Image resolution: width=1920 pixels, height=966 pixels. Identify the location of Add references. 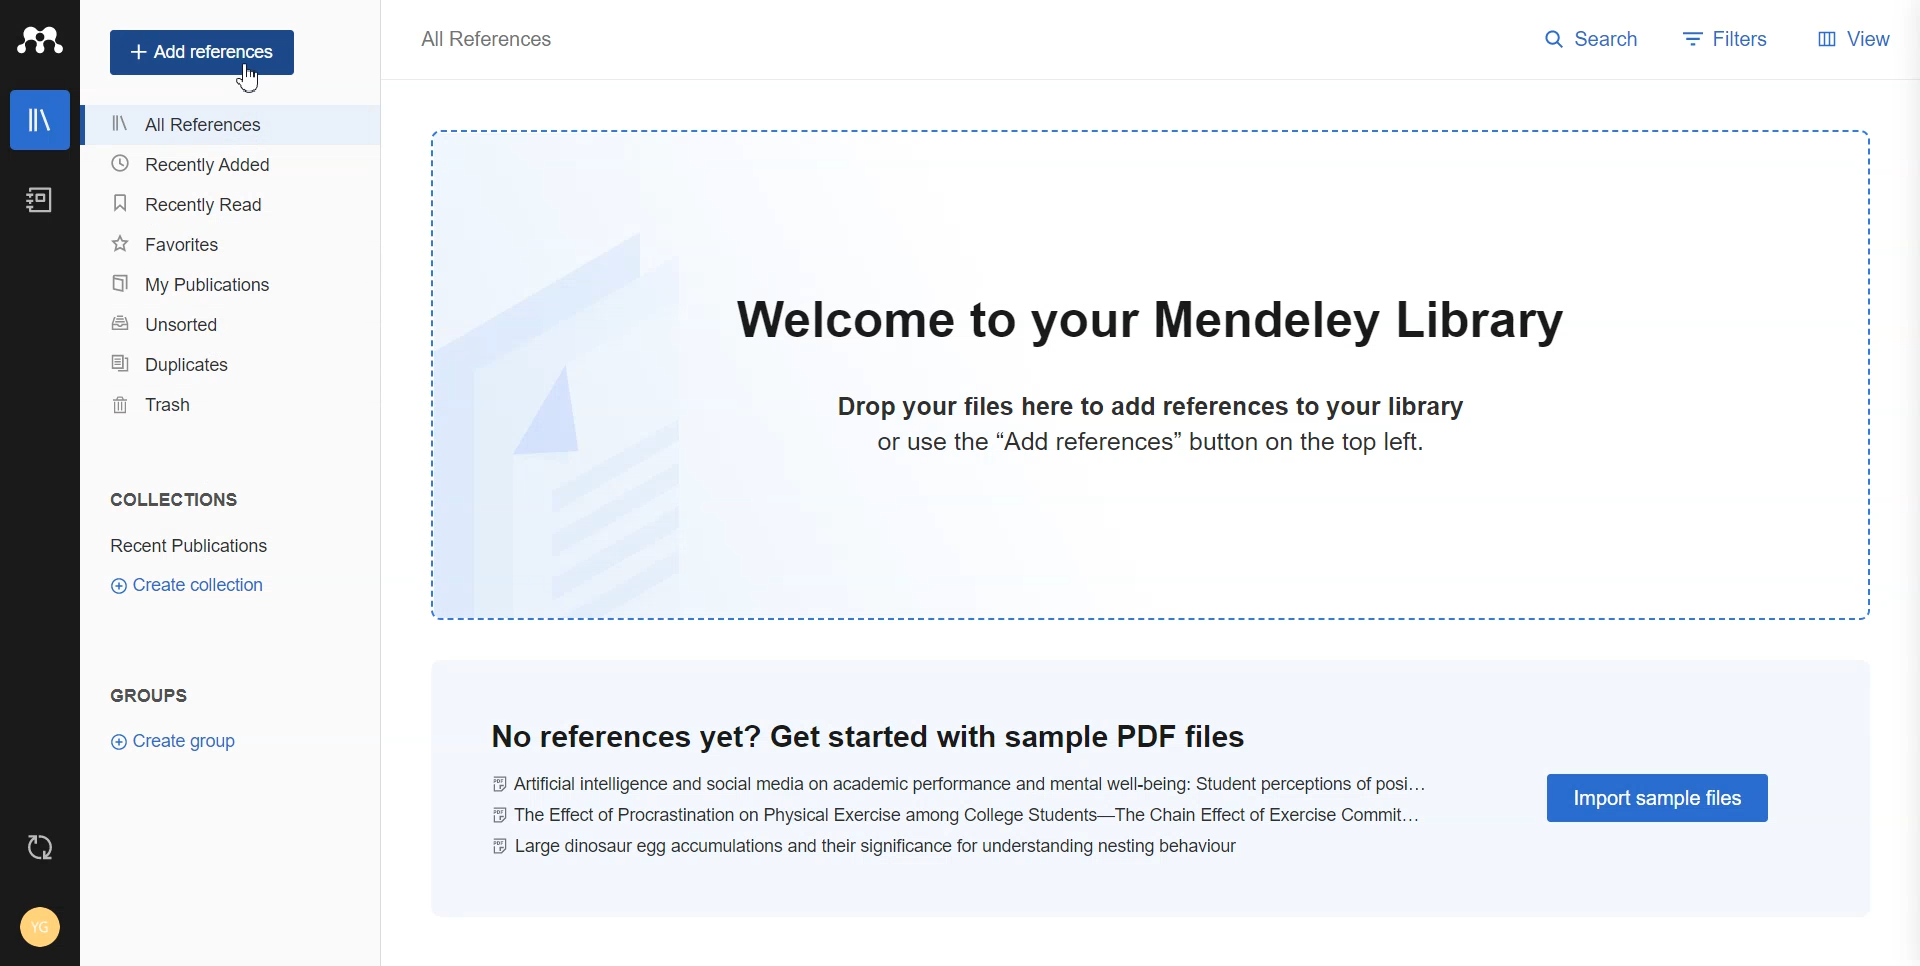
(205, 53).